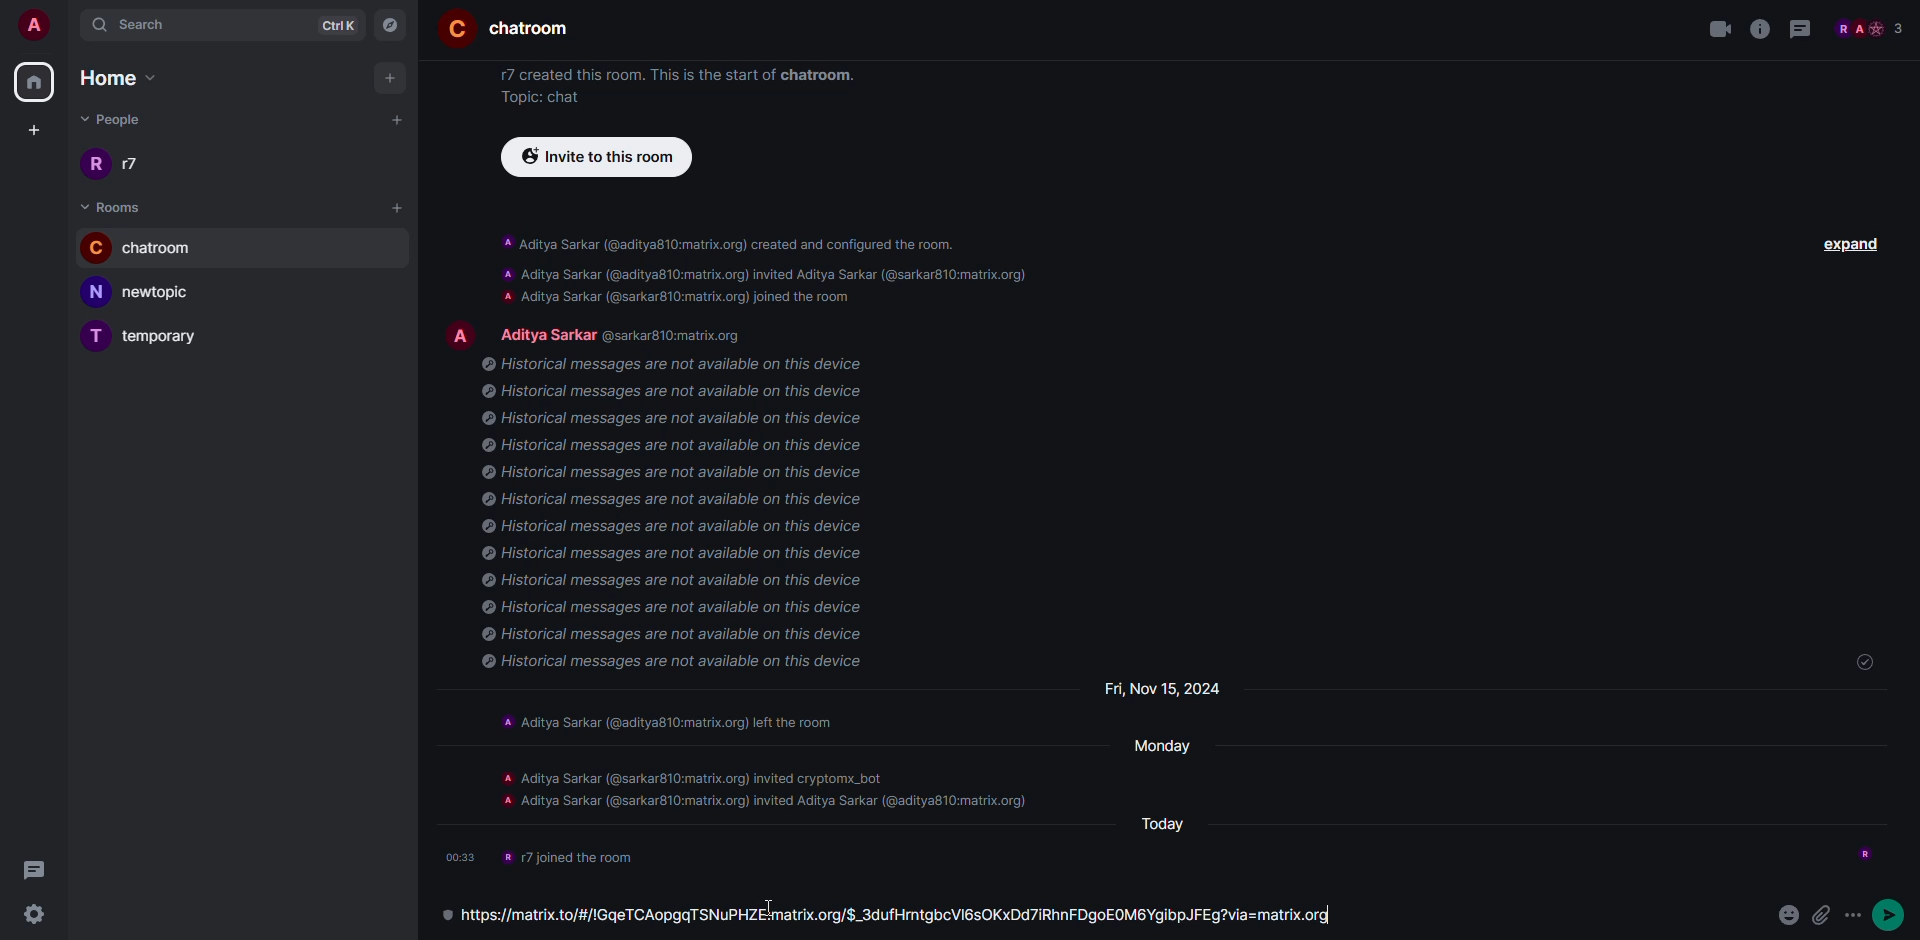  What do you see at coordinates (123, 122) in the screenshot?
I see `people` at bounding box center [123, 122].